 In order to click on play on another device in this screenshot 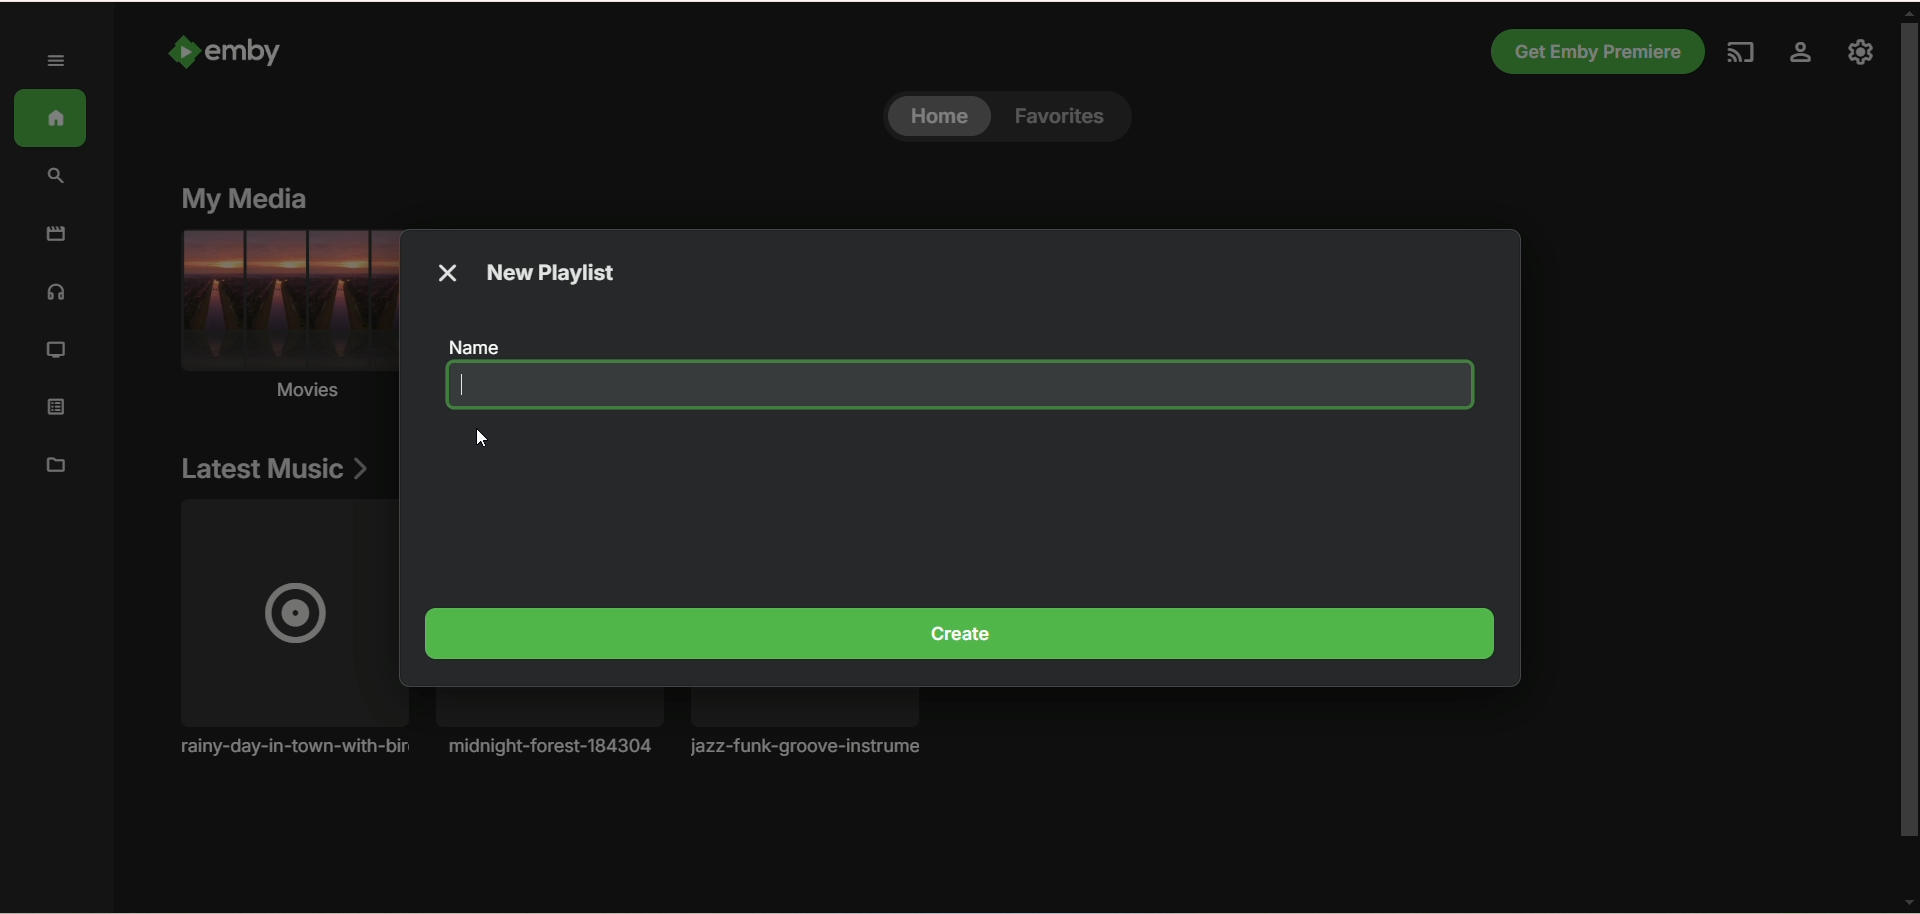, I will do `click(1738, 55)`.